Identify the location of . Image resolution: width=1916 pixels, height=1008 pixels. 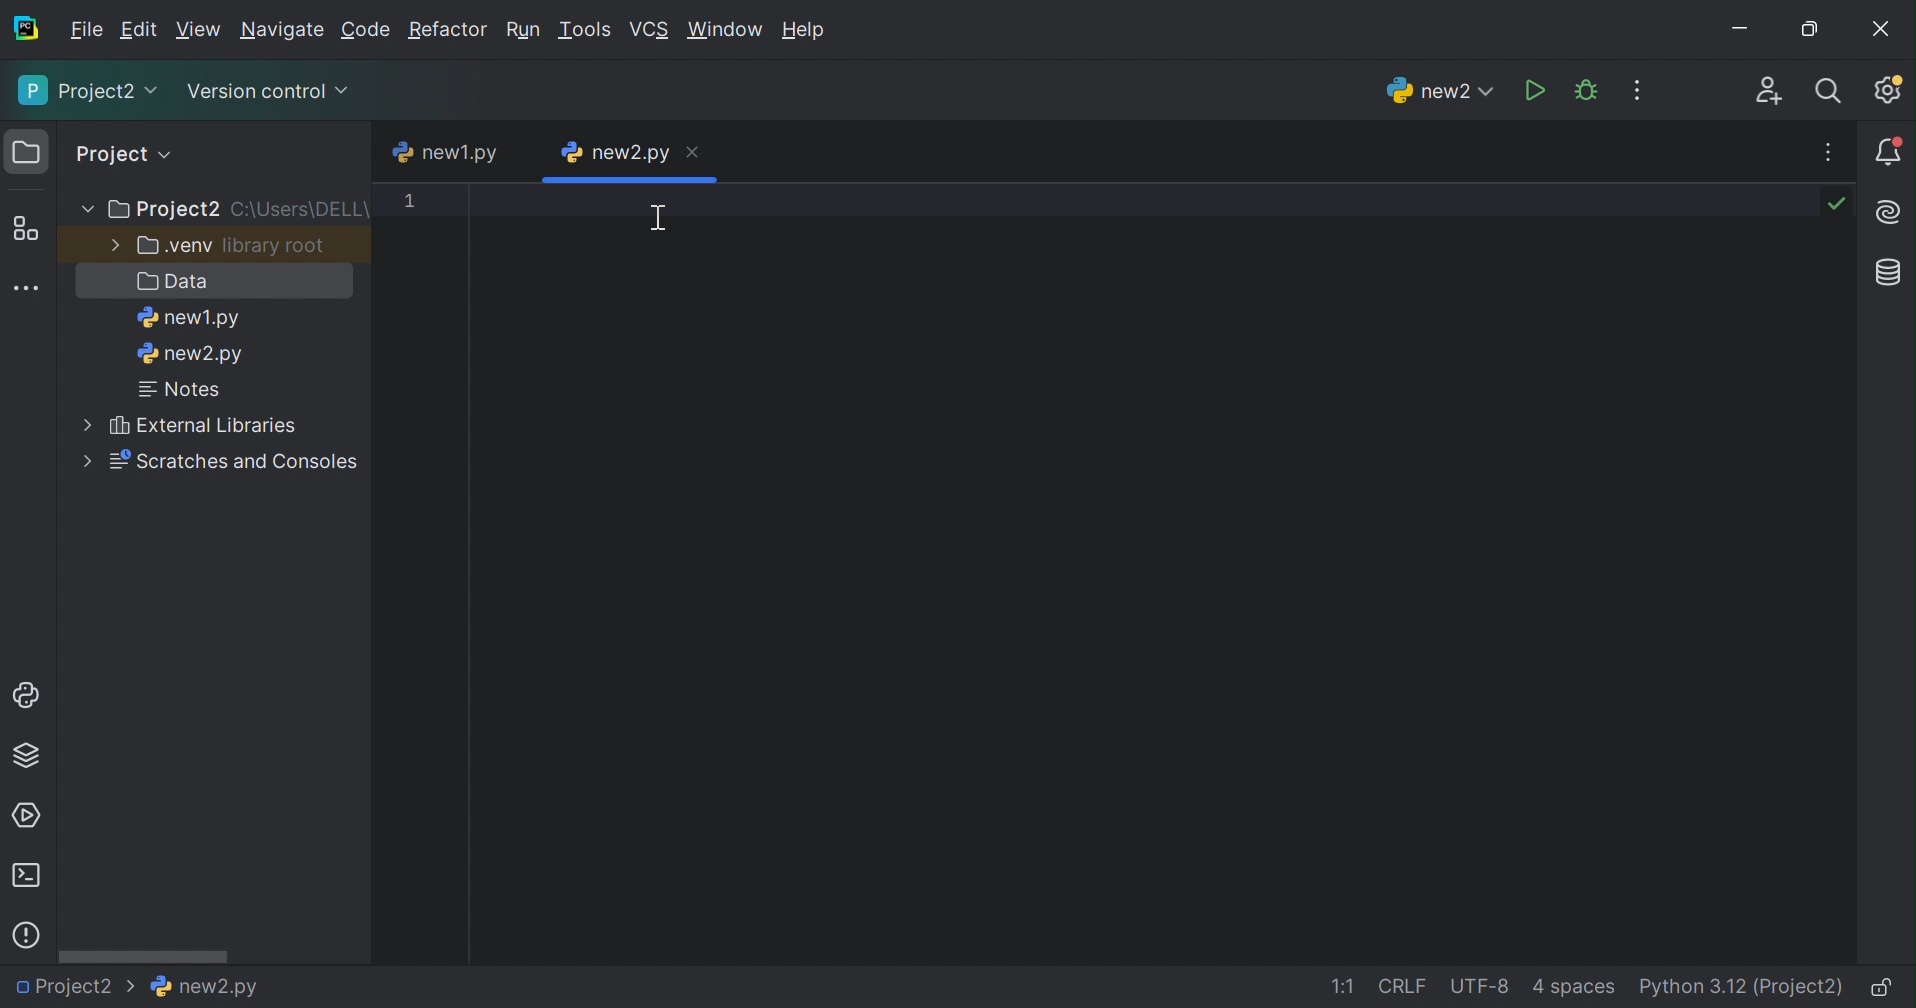
(201, 986).